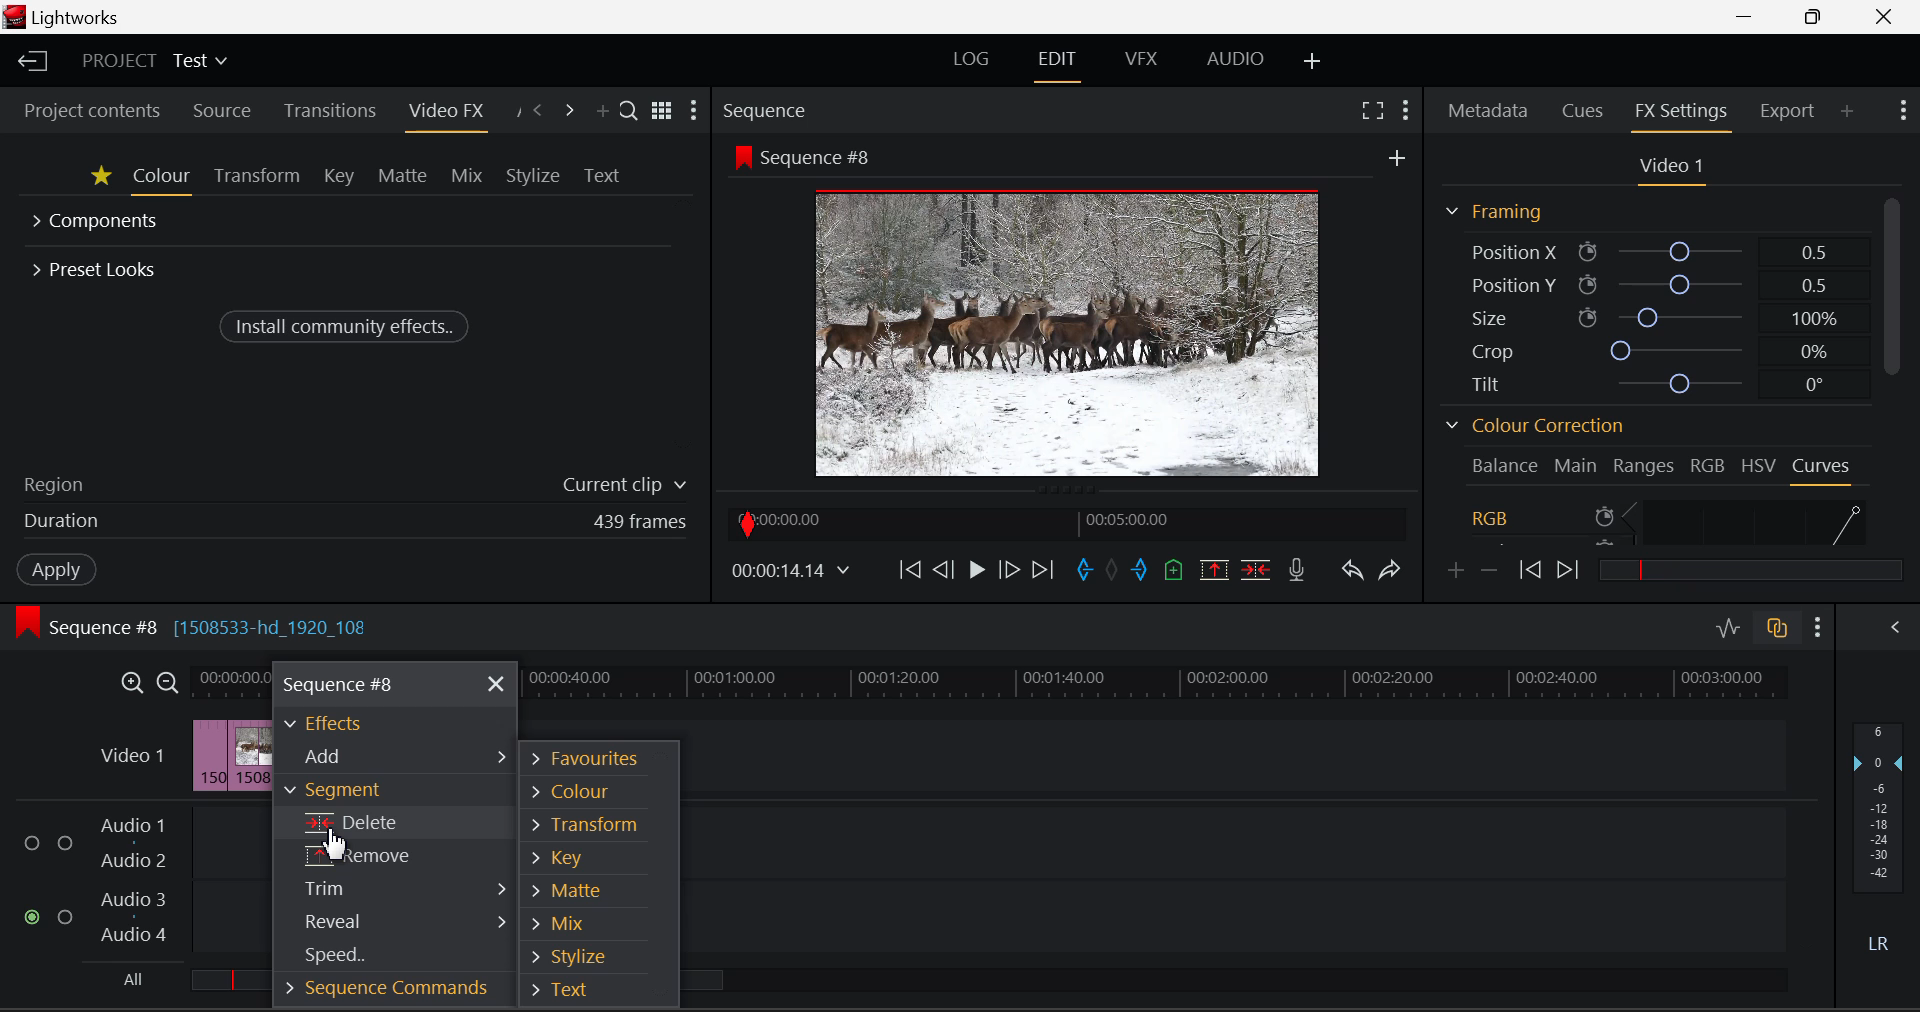  I want to click on Add, so click(390, 757).